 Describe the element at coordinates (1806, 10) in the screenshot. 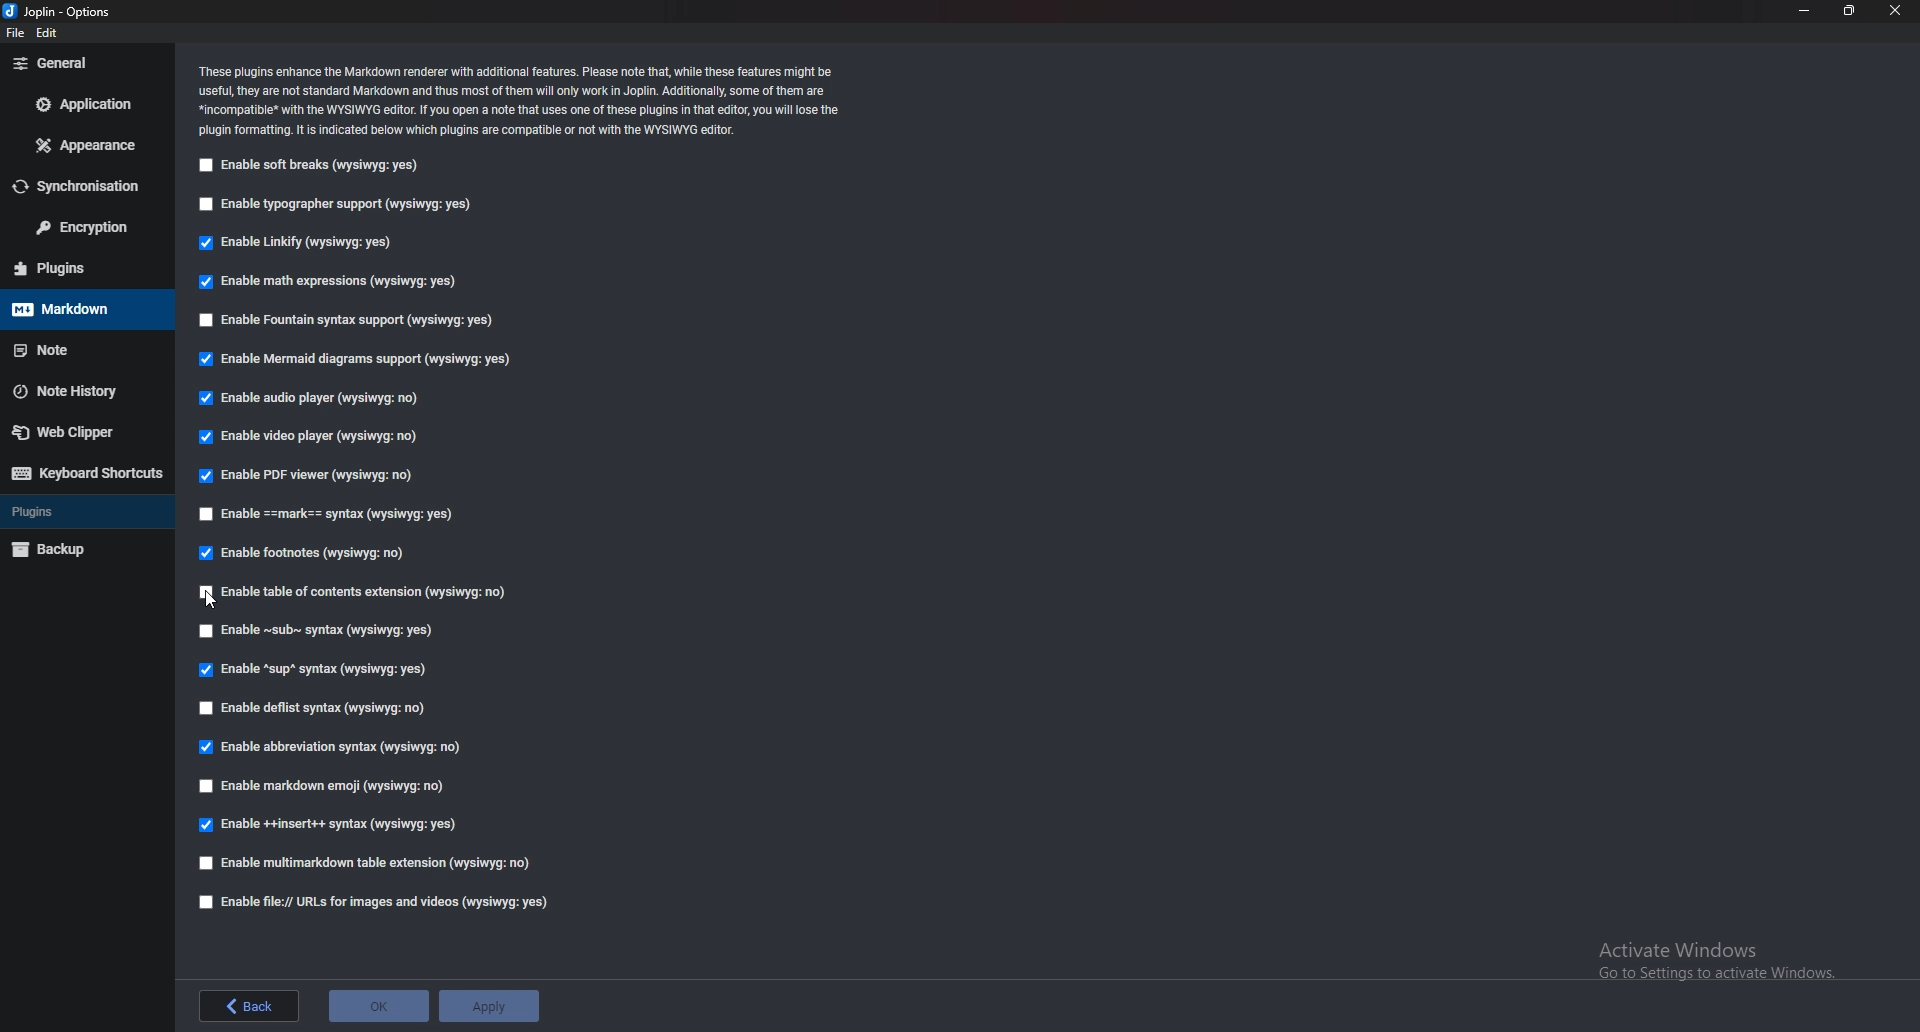

I see `minimize` at that location.